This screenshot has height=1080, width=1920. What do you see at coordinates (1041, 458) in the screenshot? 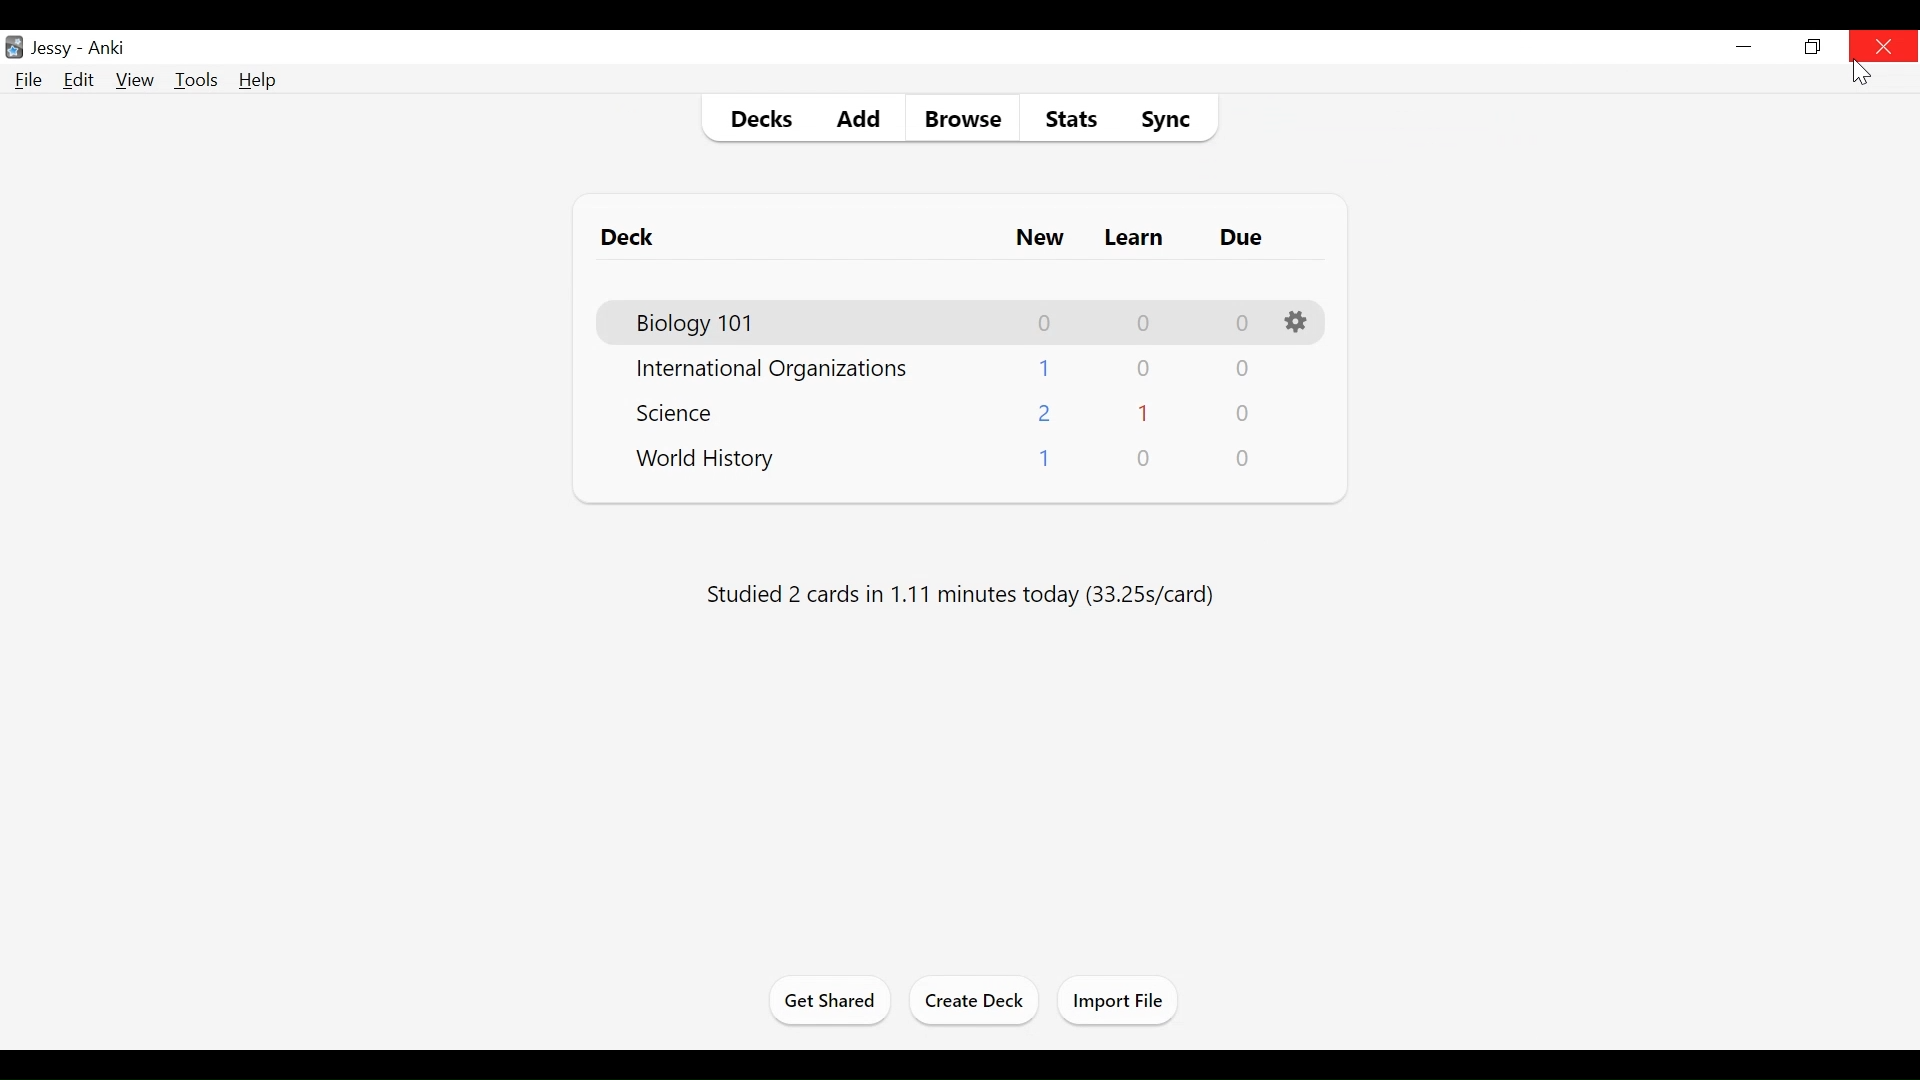
I see `New Cards Count` at bounding box center [1041, 458].